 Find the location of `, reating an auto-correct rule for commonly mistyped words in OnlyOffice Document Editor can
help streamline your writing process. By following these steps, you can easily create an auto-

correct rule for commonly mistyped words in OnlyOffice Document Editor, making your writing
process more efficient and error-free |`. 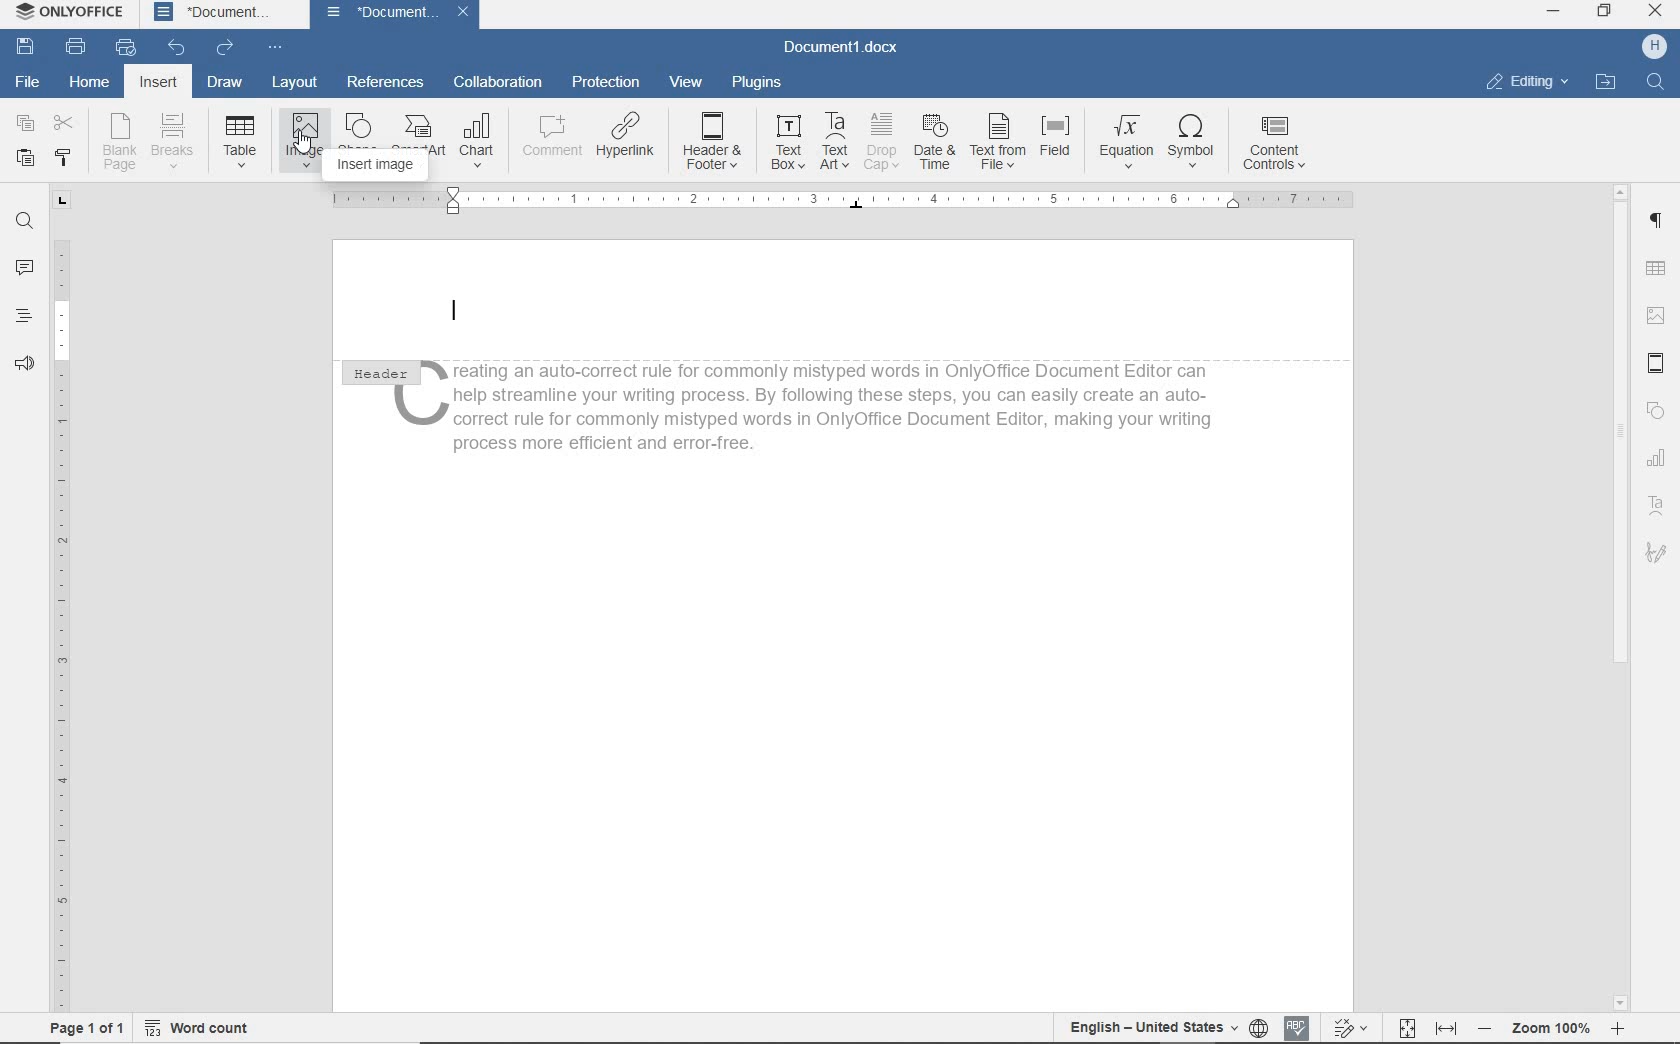

, reating an auto-correct rule for commonly mistyped words in OnlyOffice Document Editor can
help streamline your writing process. By following these steps, you can easily create an auto-

correct rule for commonly mistyped words in OnlyOffice Document Editor, making your writing
process more efficient and error-free | is located at coordinates (829, 406).